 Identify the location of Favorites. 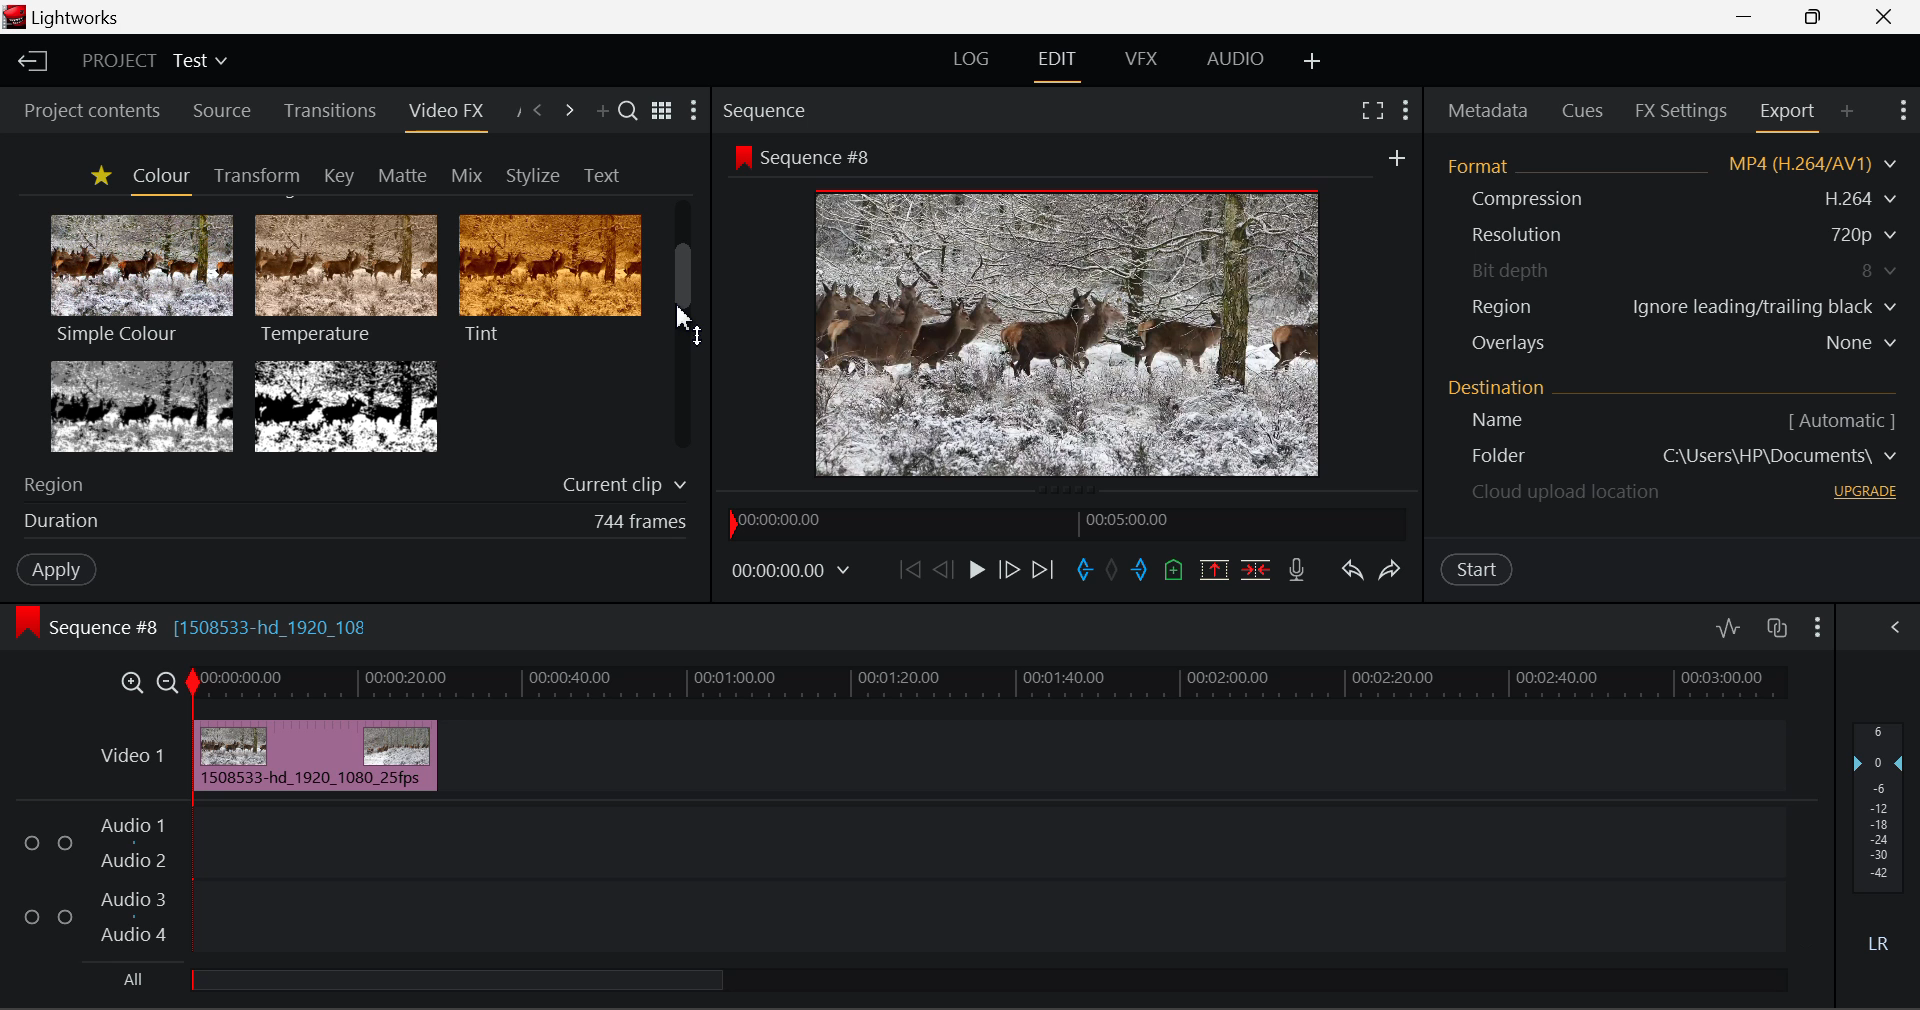
(98, 177).